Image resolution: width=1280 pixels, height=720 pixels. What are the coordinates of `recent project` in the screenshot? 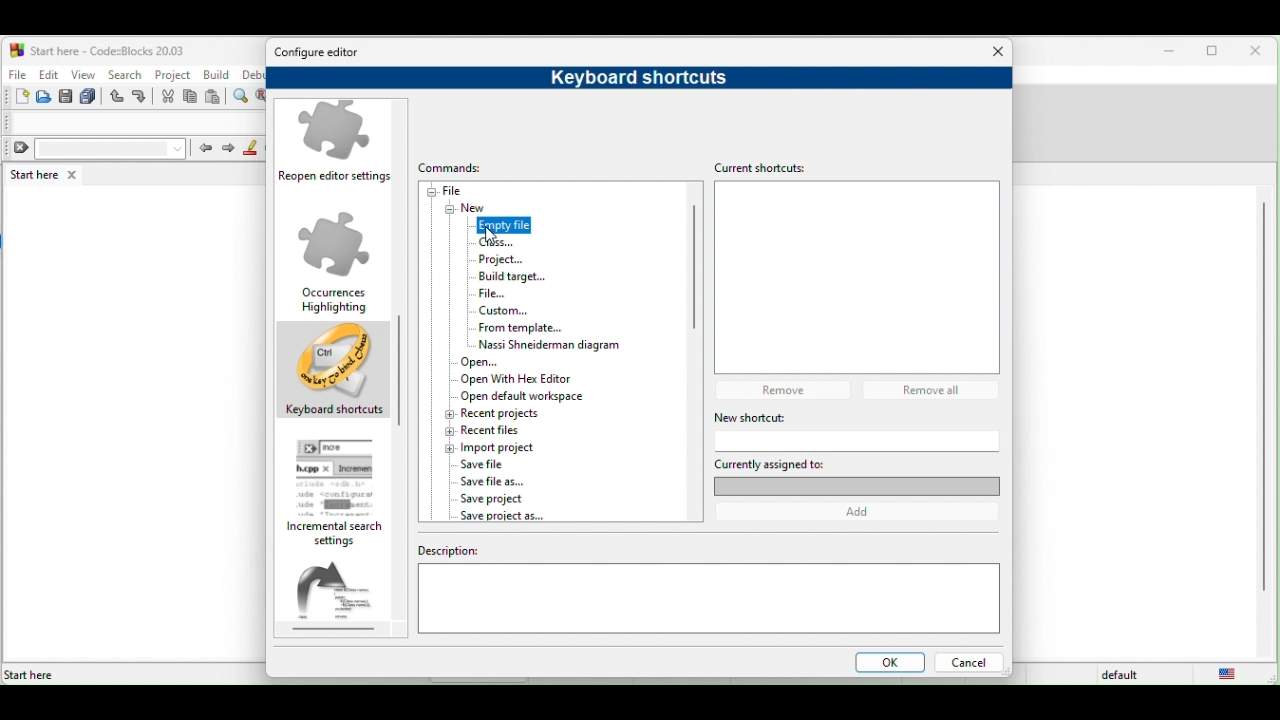 It's located at (493, 414).